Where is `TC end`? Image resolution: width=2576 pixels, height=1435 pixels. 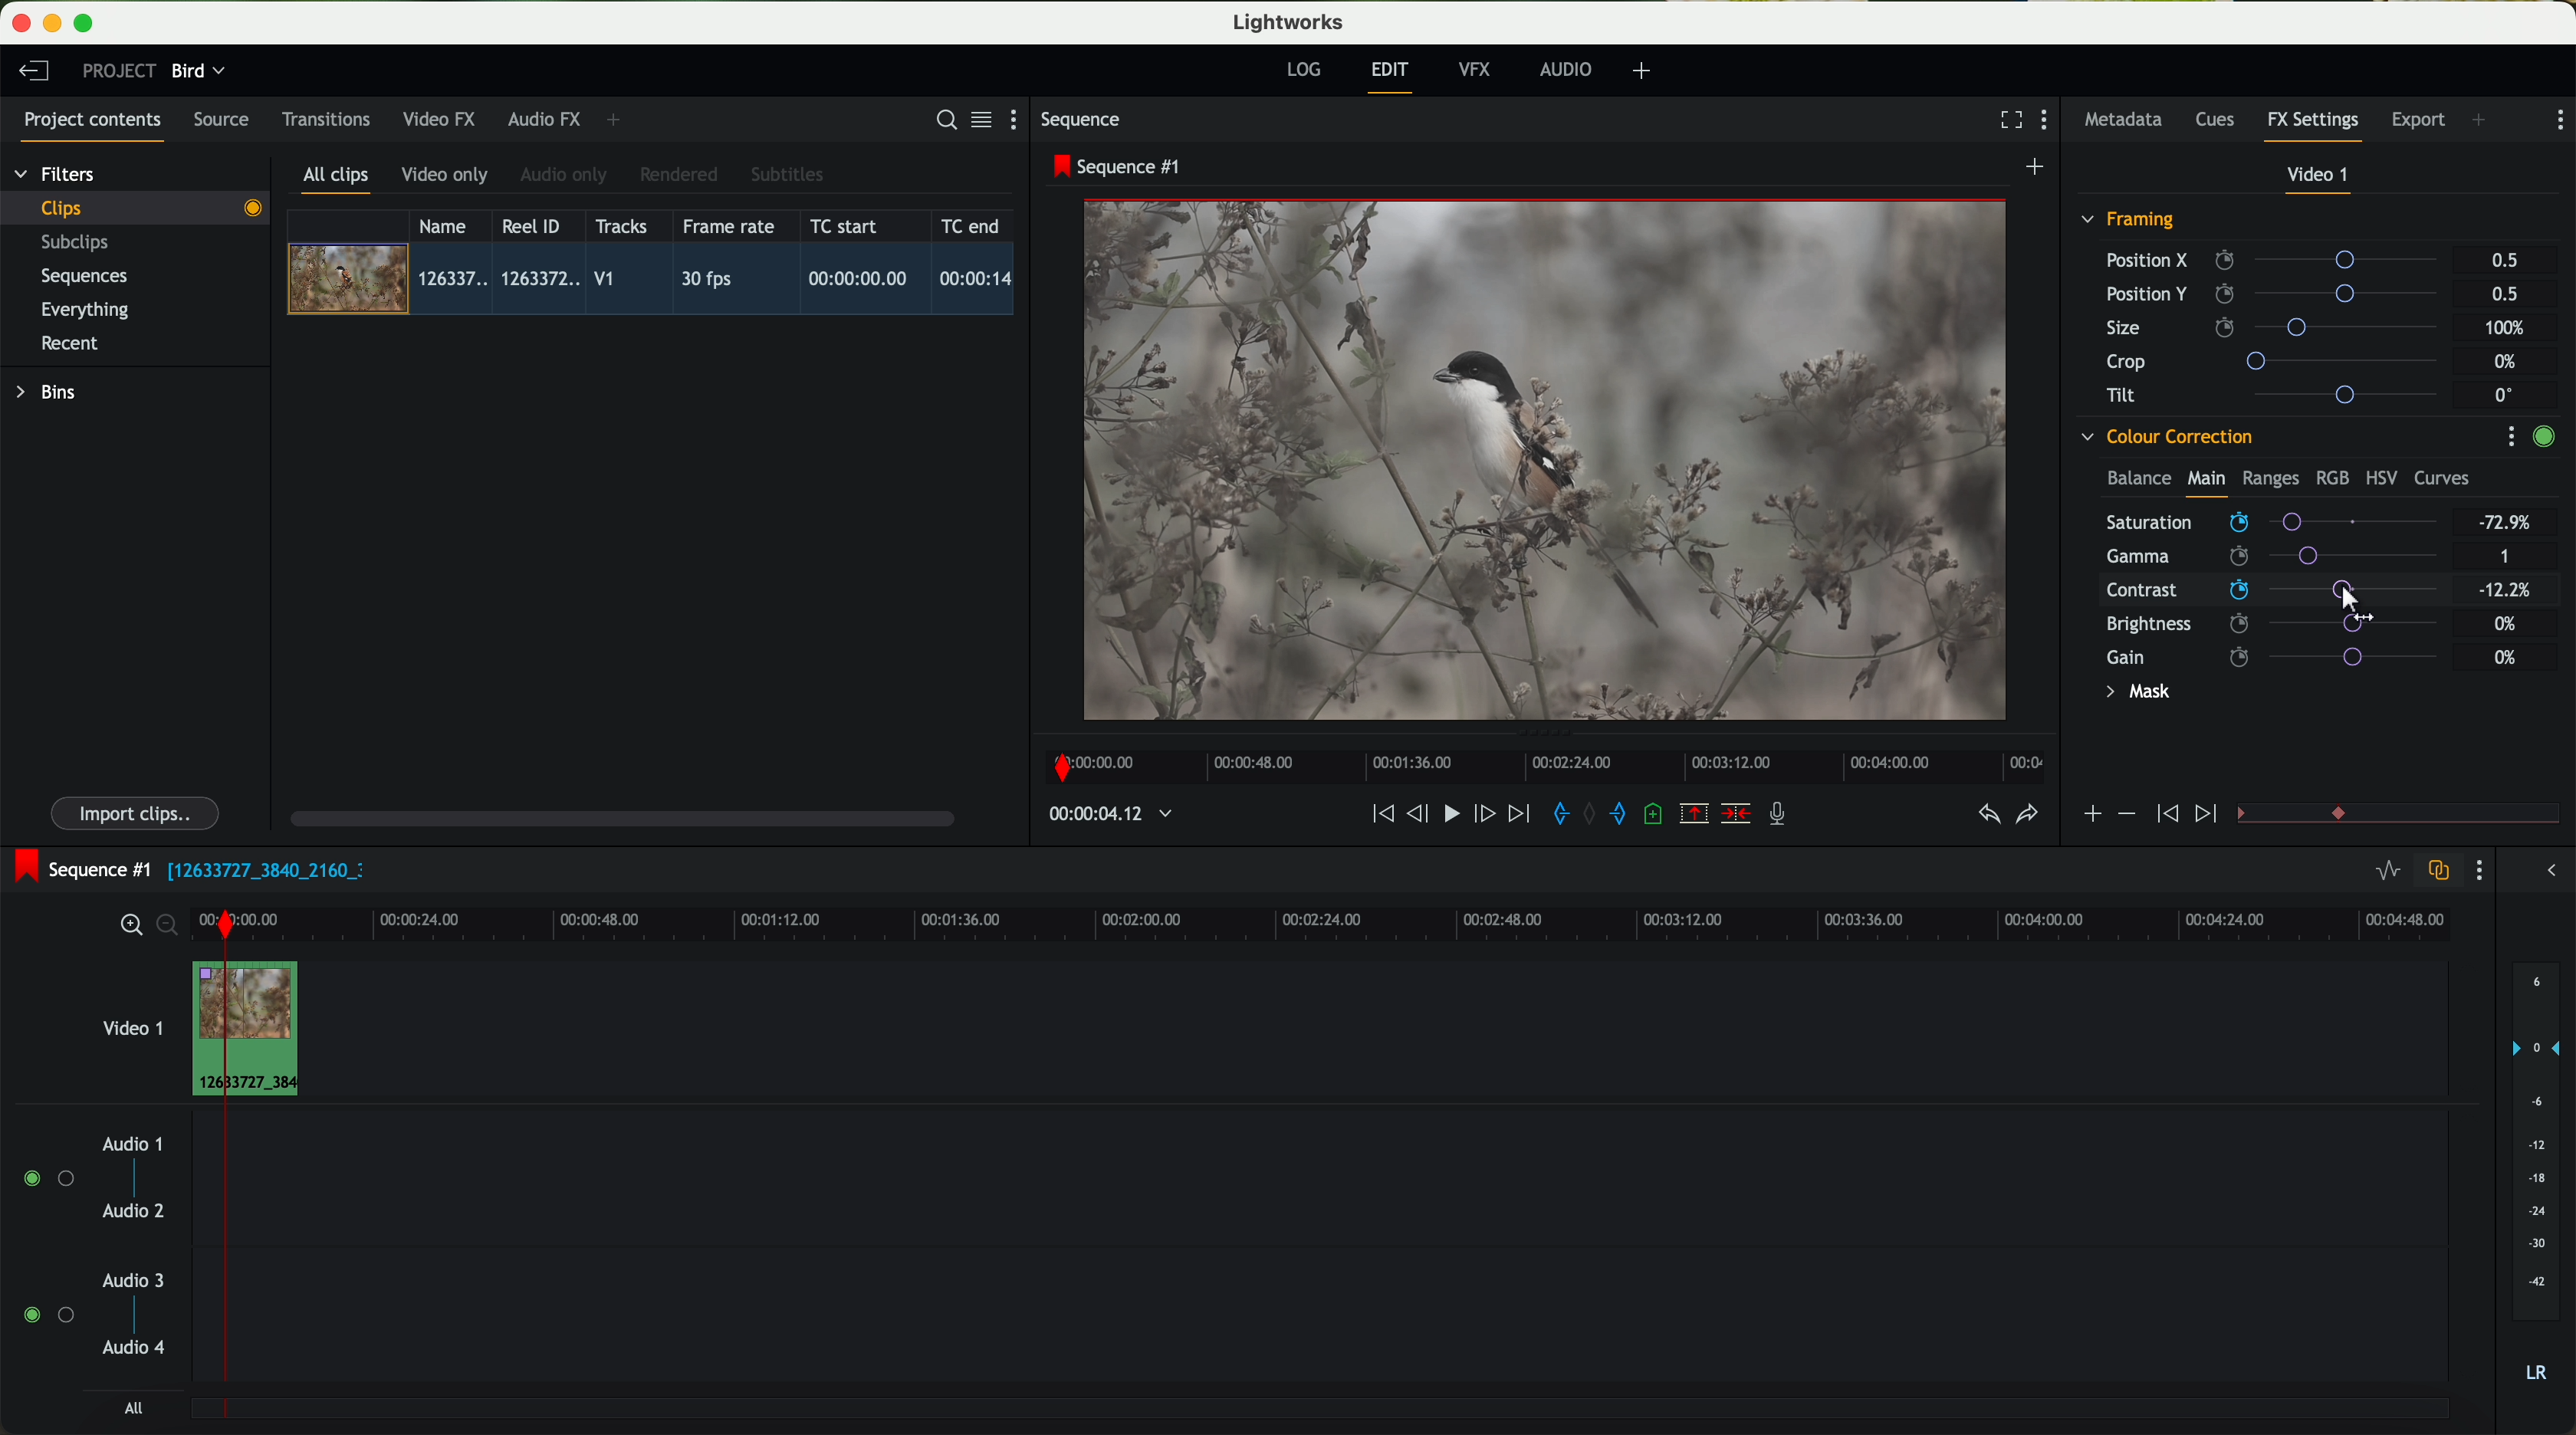 TC end is located at coordinates (972, 225).